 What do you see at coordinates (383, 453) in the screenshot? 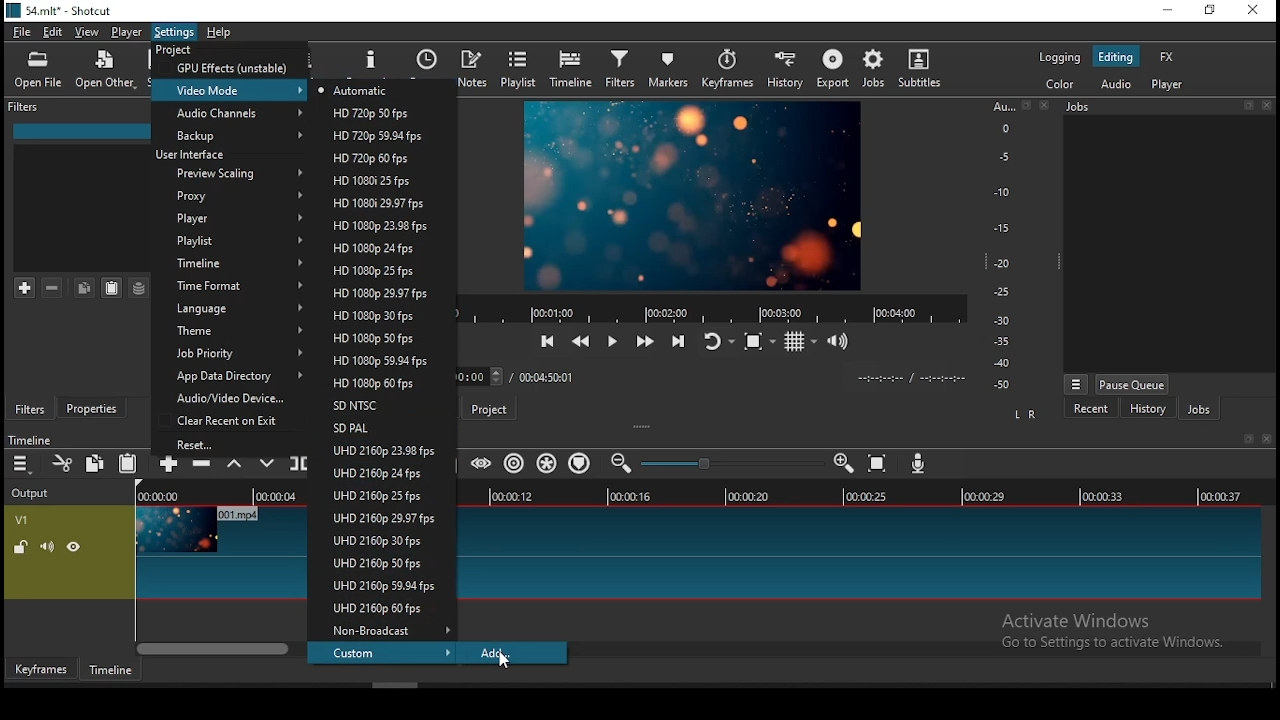
I see `resolution option` at bounding box center [383, 453].